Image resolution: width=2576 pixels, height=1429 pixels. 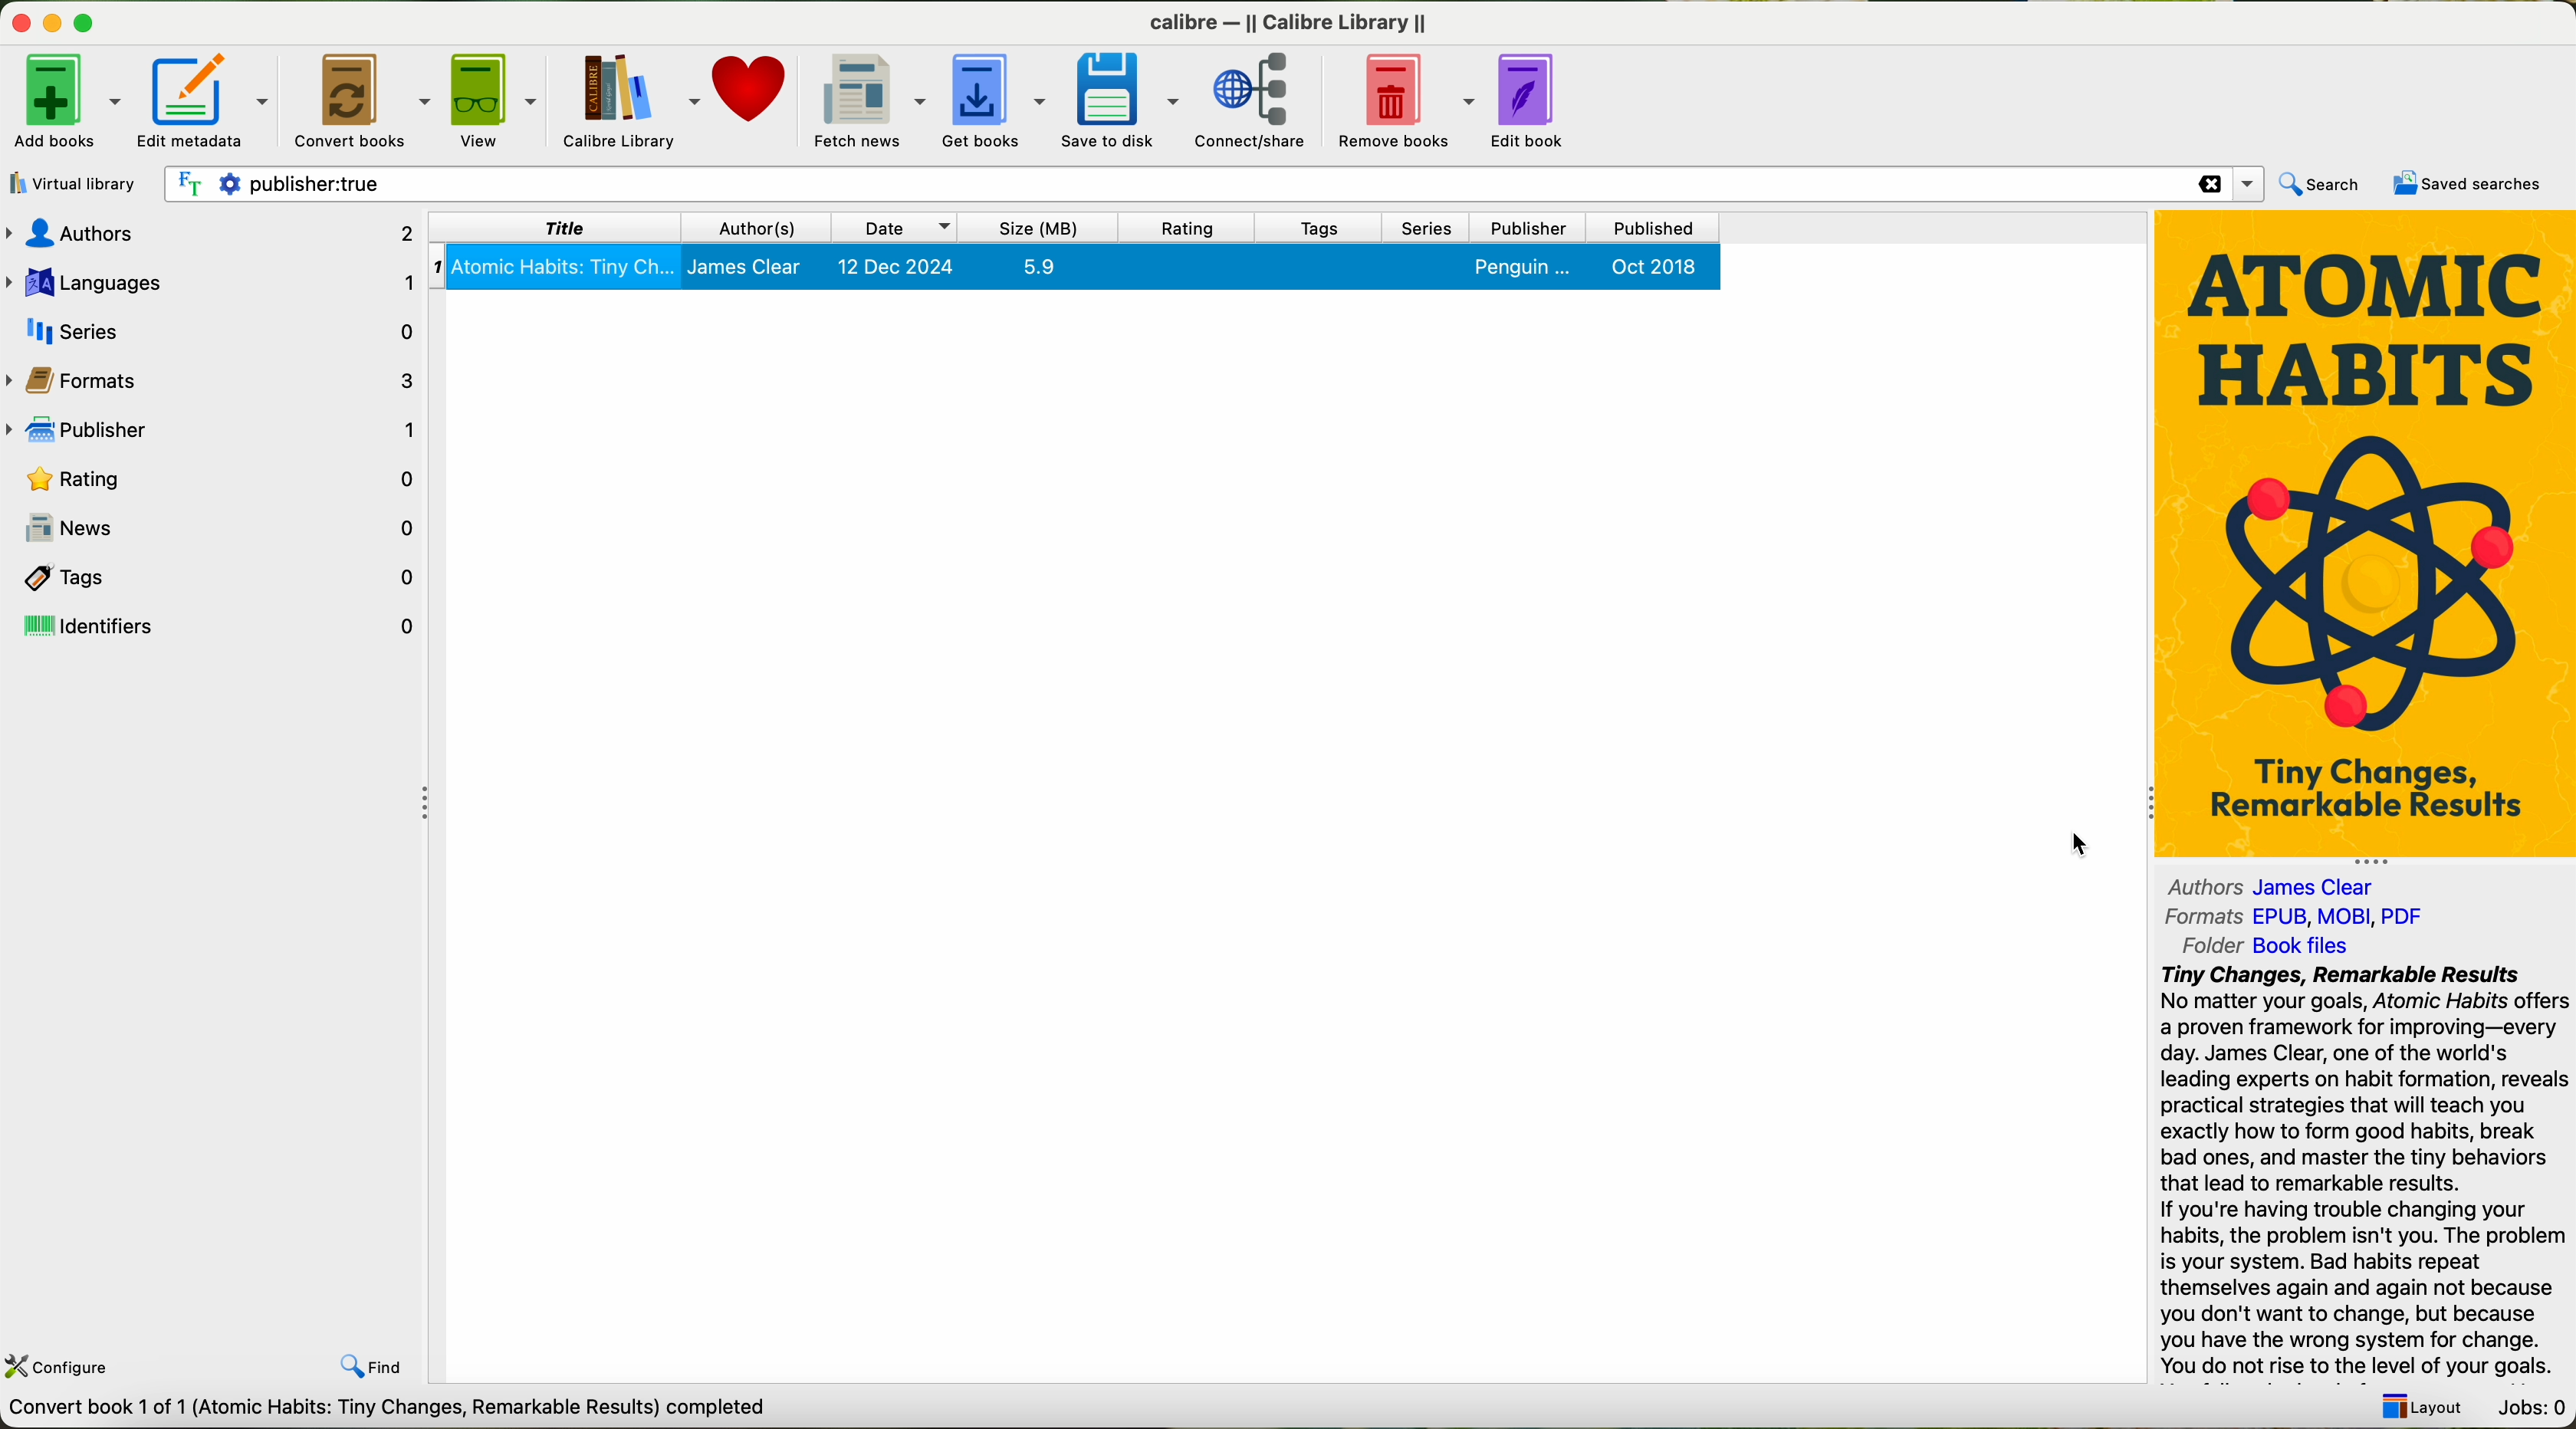 What do you see at coordinates (1257, 99) in the screenshot?
I see `connect/share` at bounding box center [1257, 99].